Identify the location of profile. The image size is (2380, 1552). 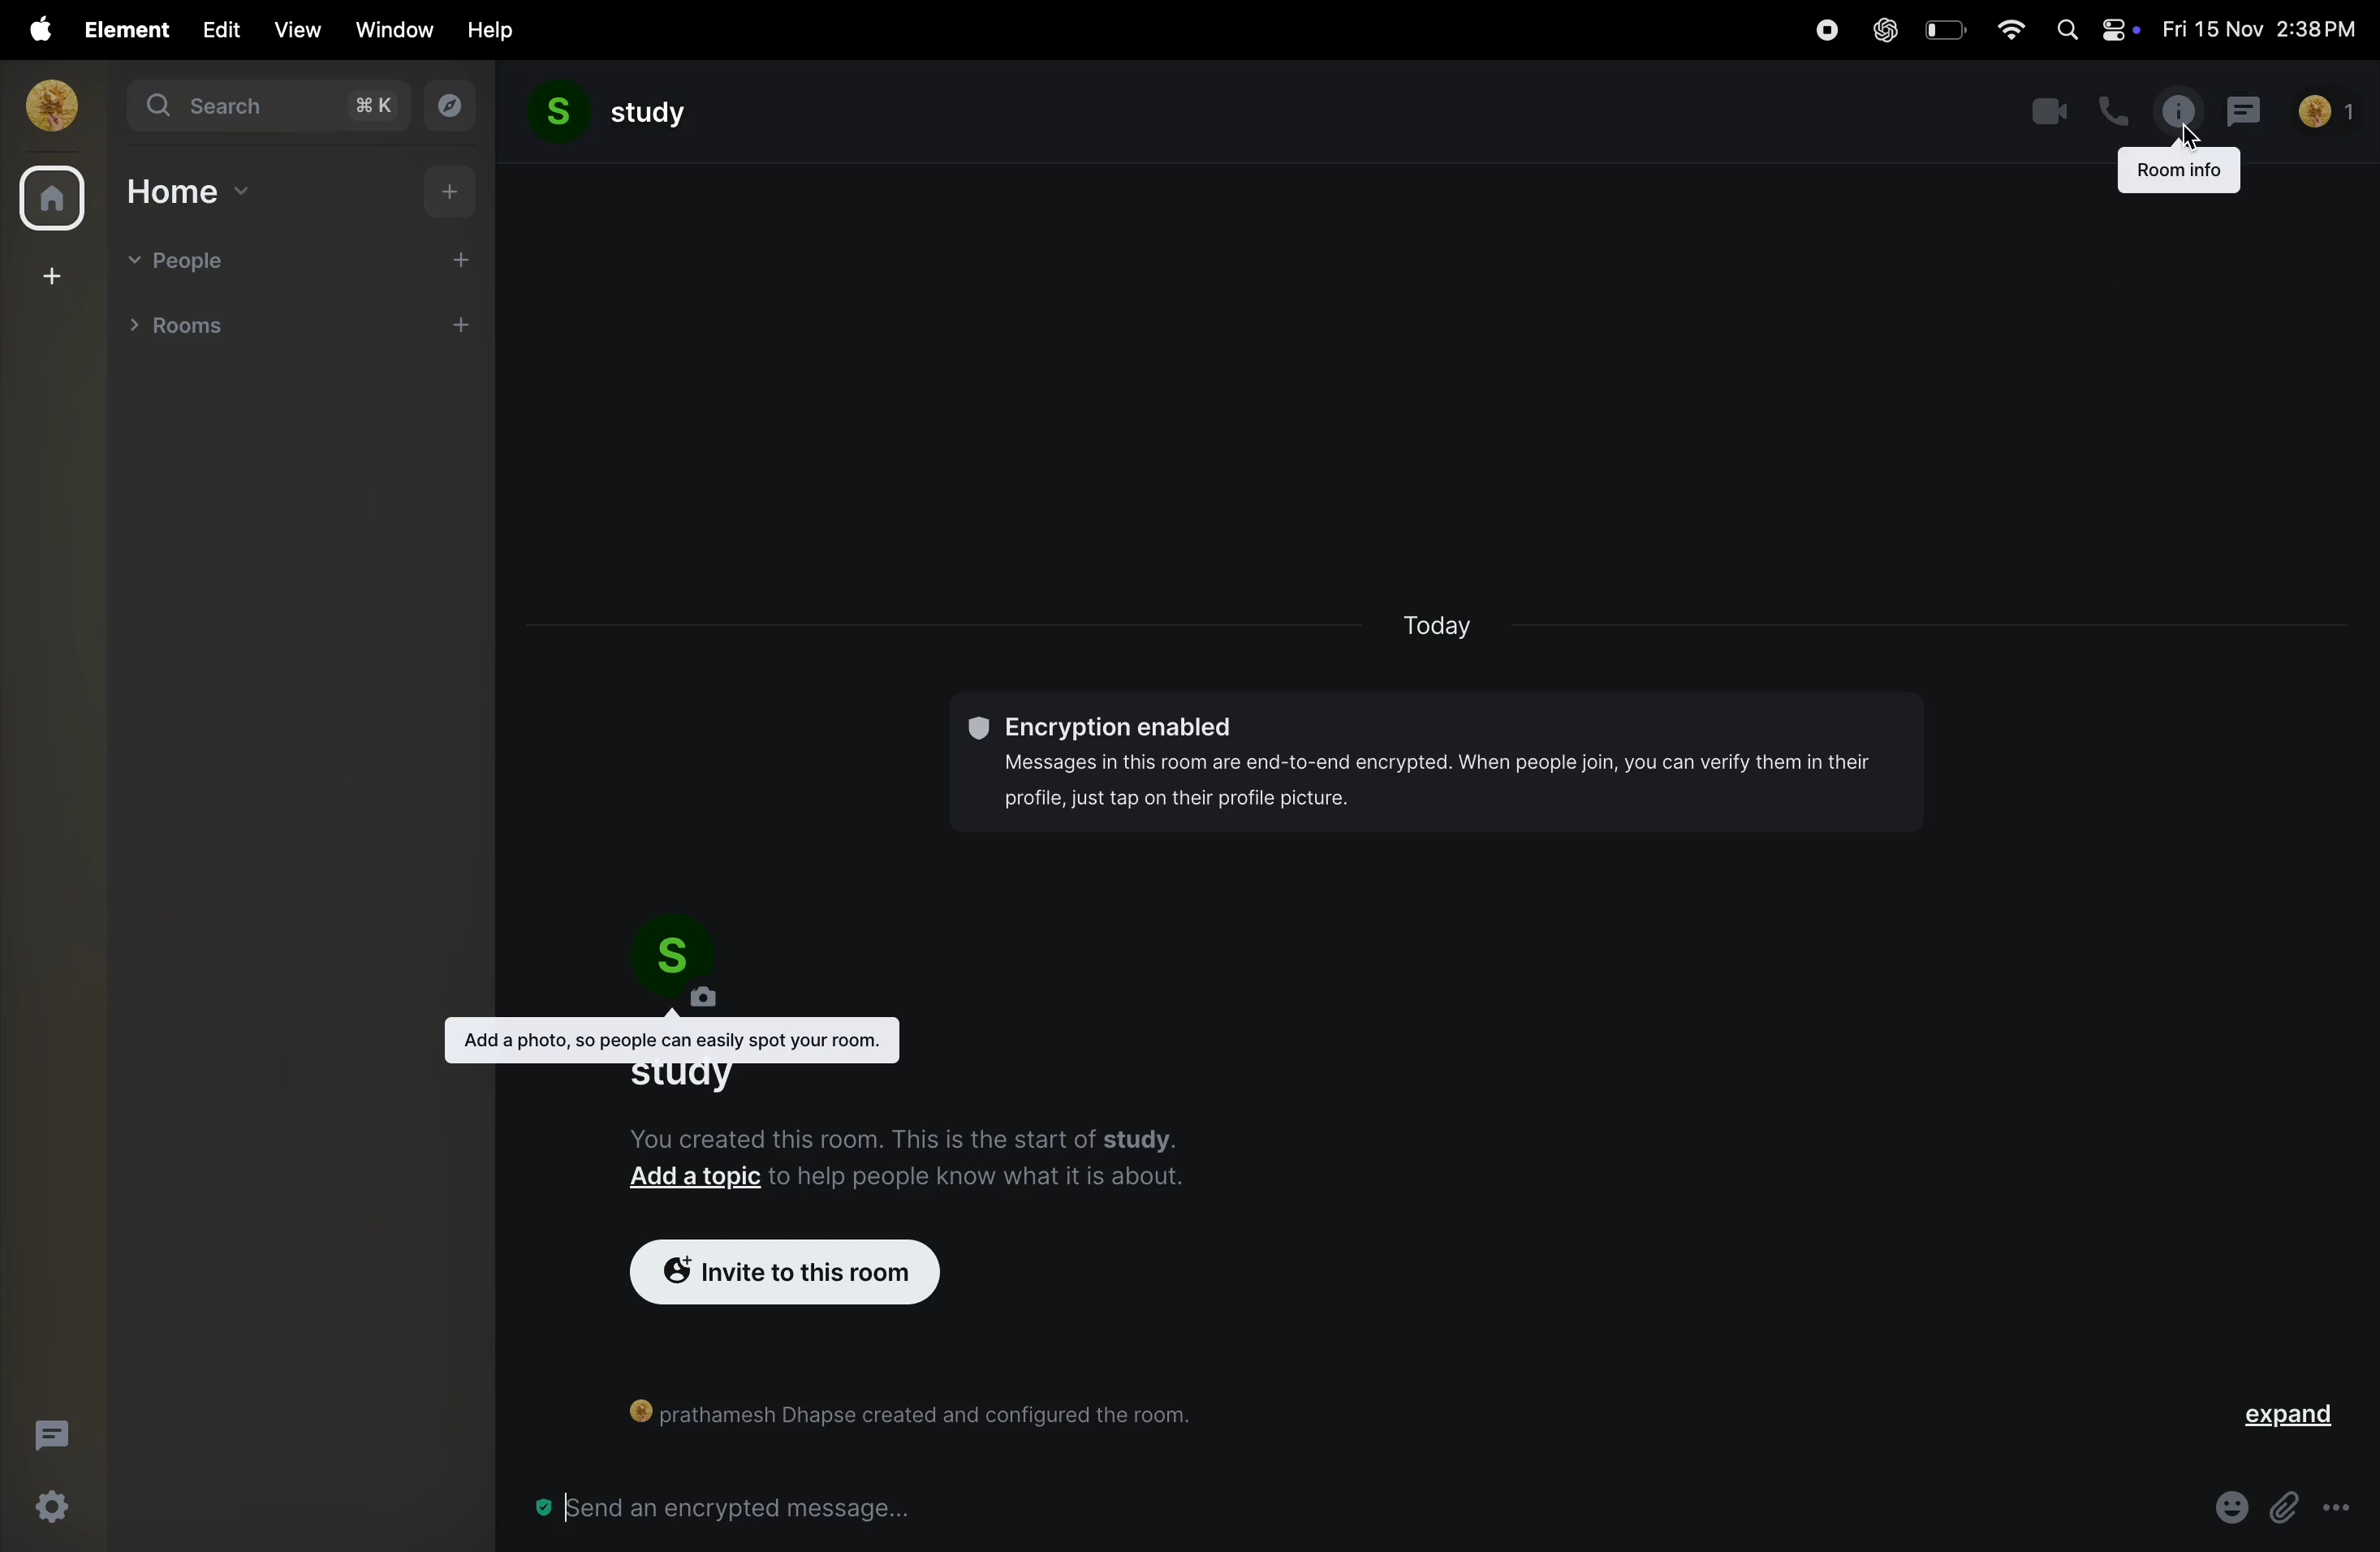
(45, 104).